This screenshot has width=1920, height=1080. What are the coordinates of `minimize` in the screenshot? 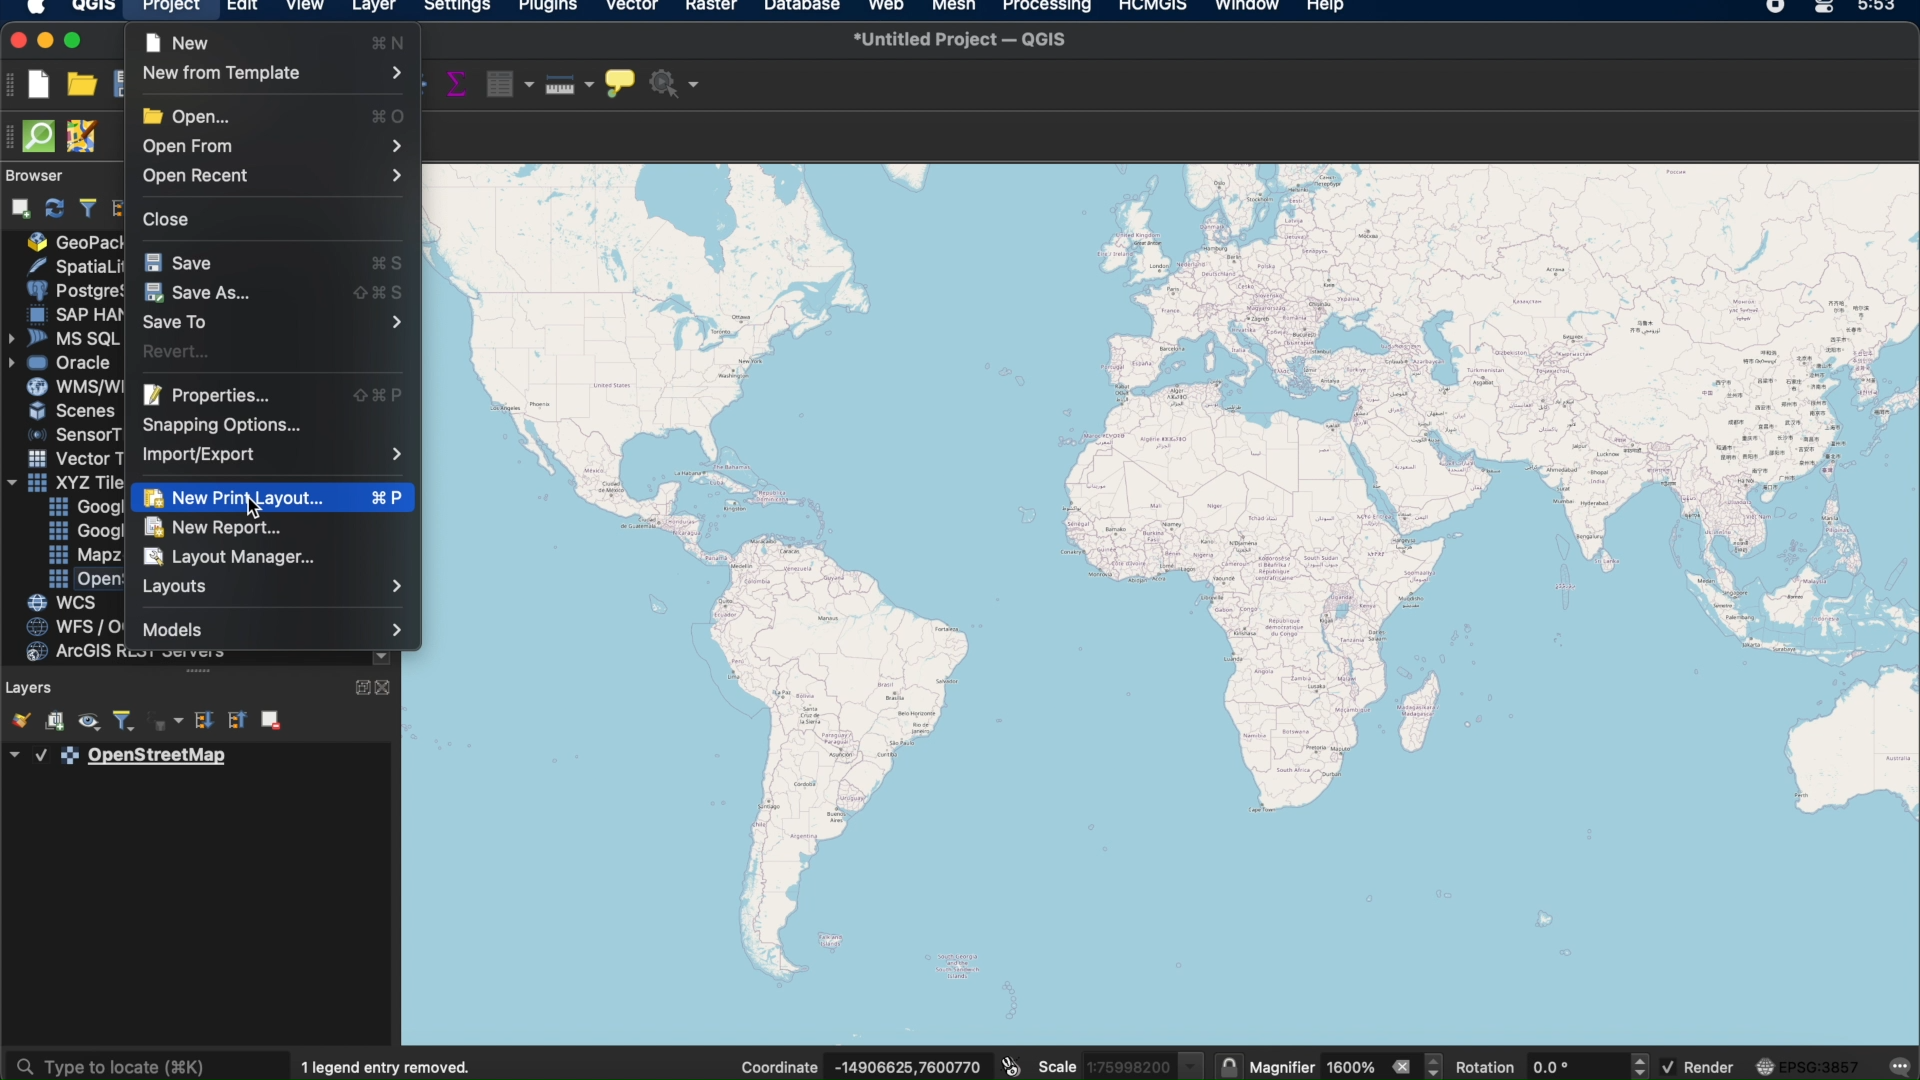 It's located at (47, 39).